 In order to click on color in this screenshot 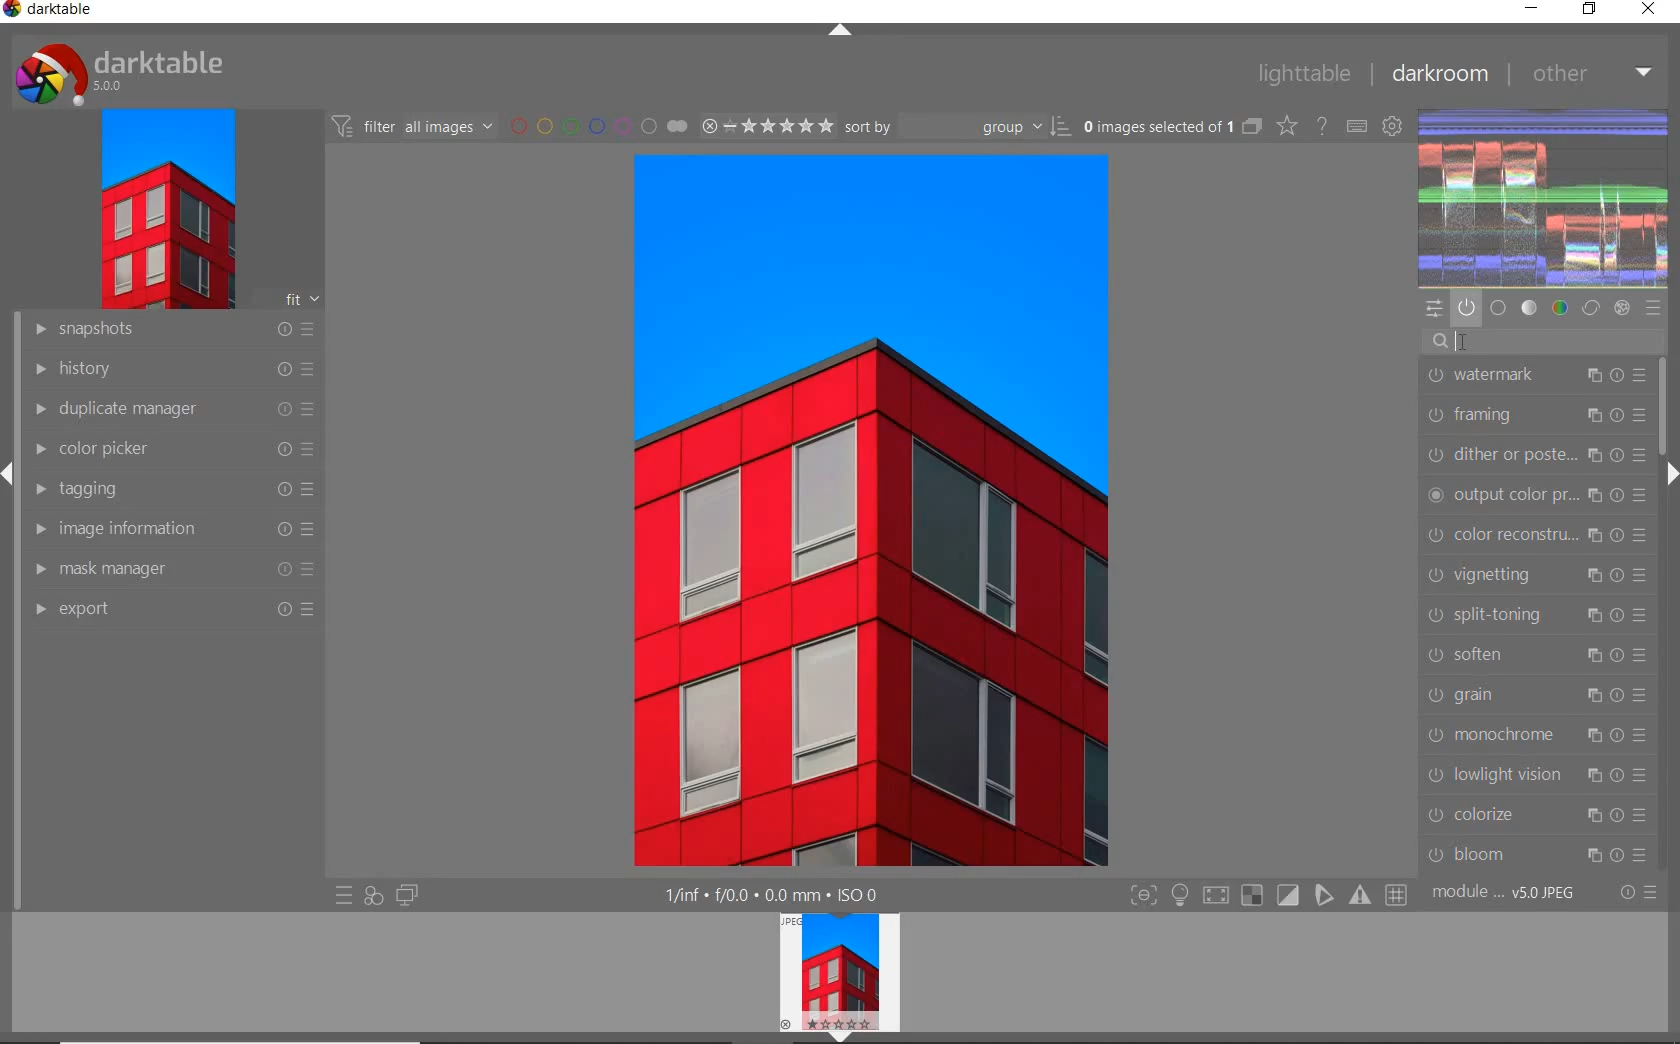, I will do `click(1559, 308)`.